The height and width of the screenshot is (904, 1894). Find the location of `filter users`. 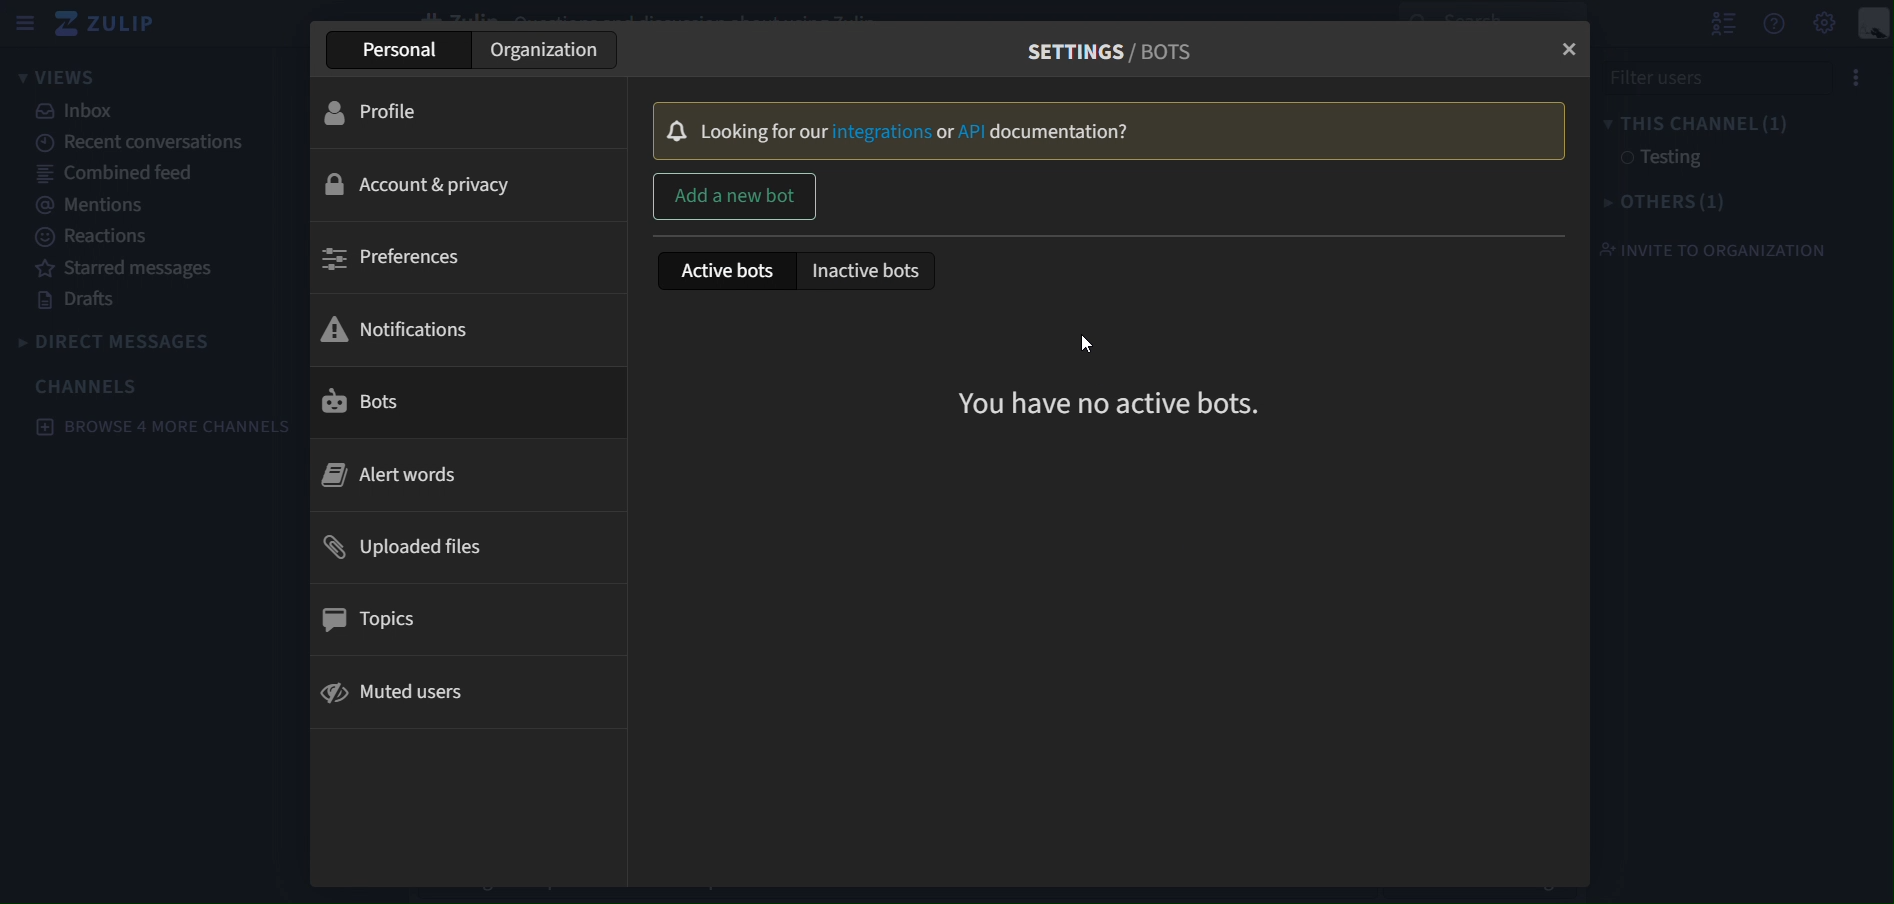

filter users is located at coordinates (1739, 76).